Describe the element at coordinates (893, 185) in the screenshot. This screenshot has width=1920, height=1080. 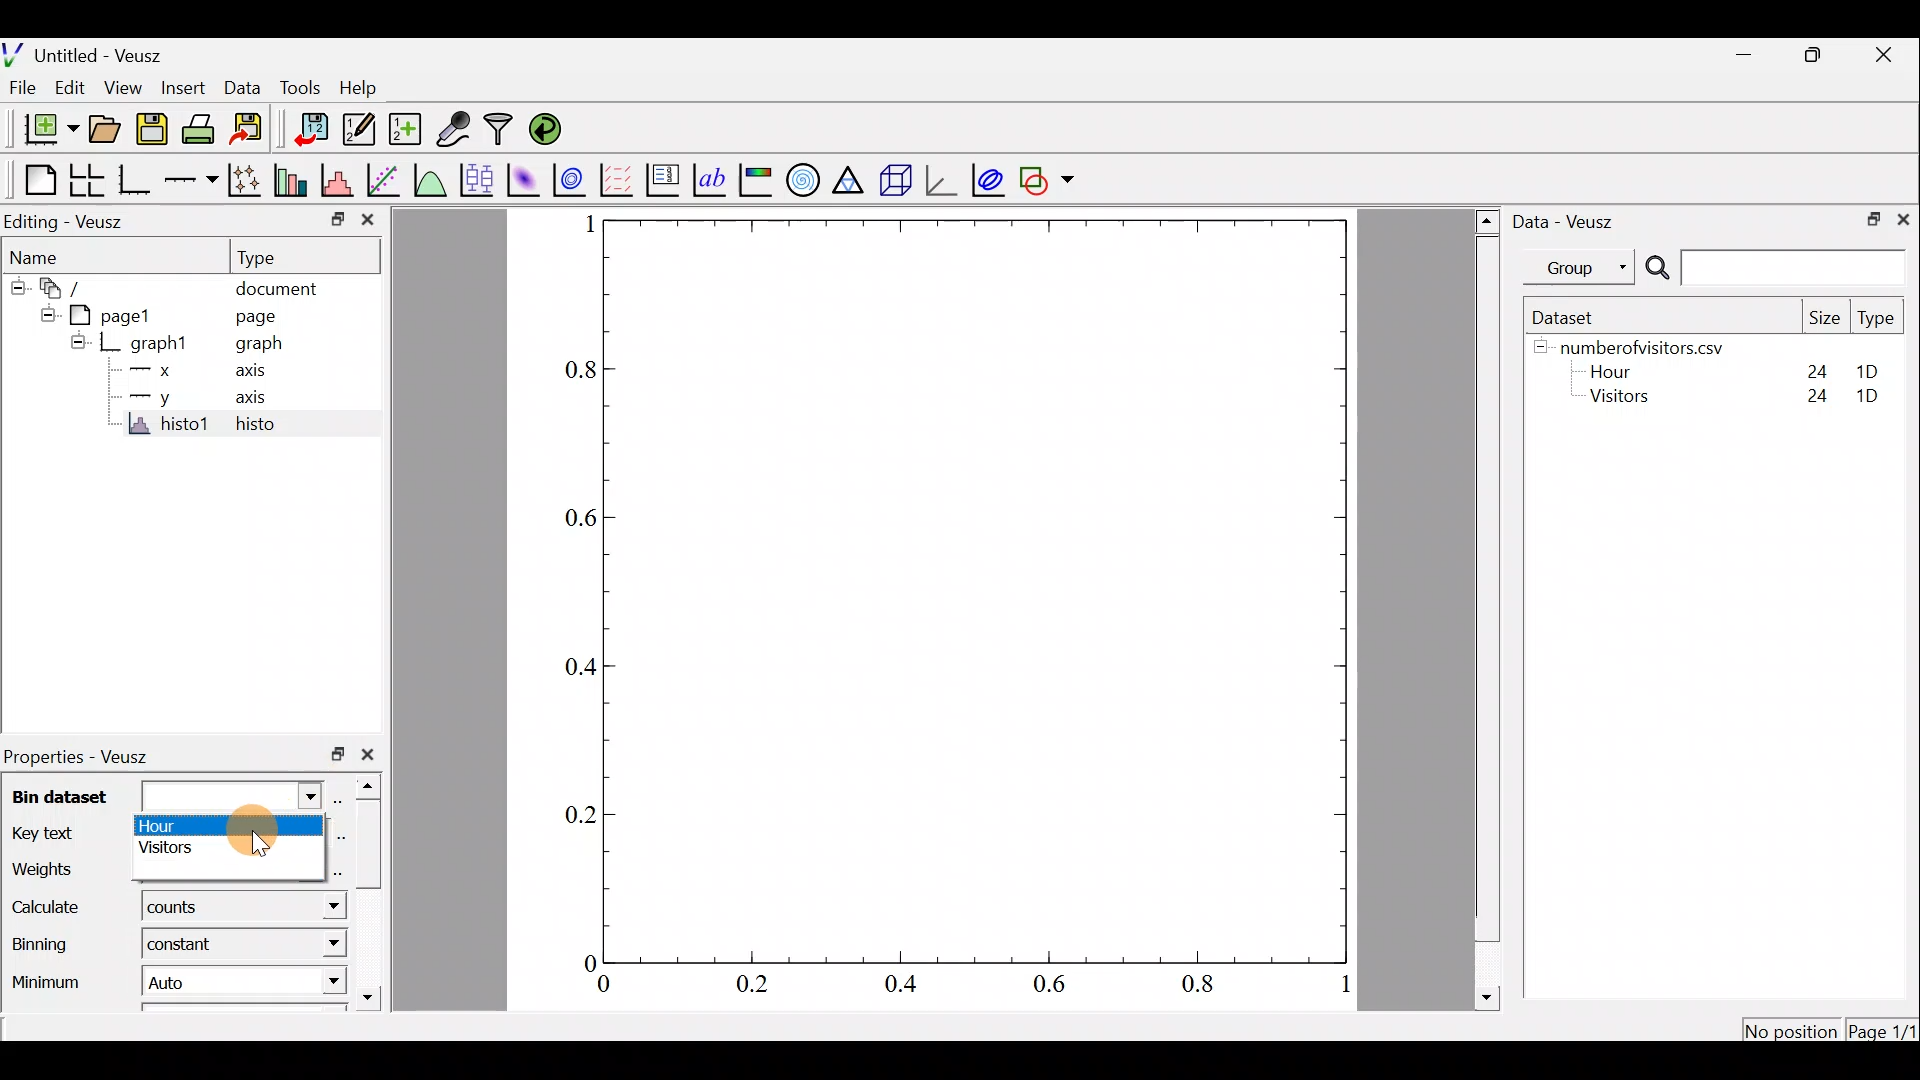
I see `3d scene` at that location.